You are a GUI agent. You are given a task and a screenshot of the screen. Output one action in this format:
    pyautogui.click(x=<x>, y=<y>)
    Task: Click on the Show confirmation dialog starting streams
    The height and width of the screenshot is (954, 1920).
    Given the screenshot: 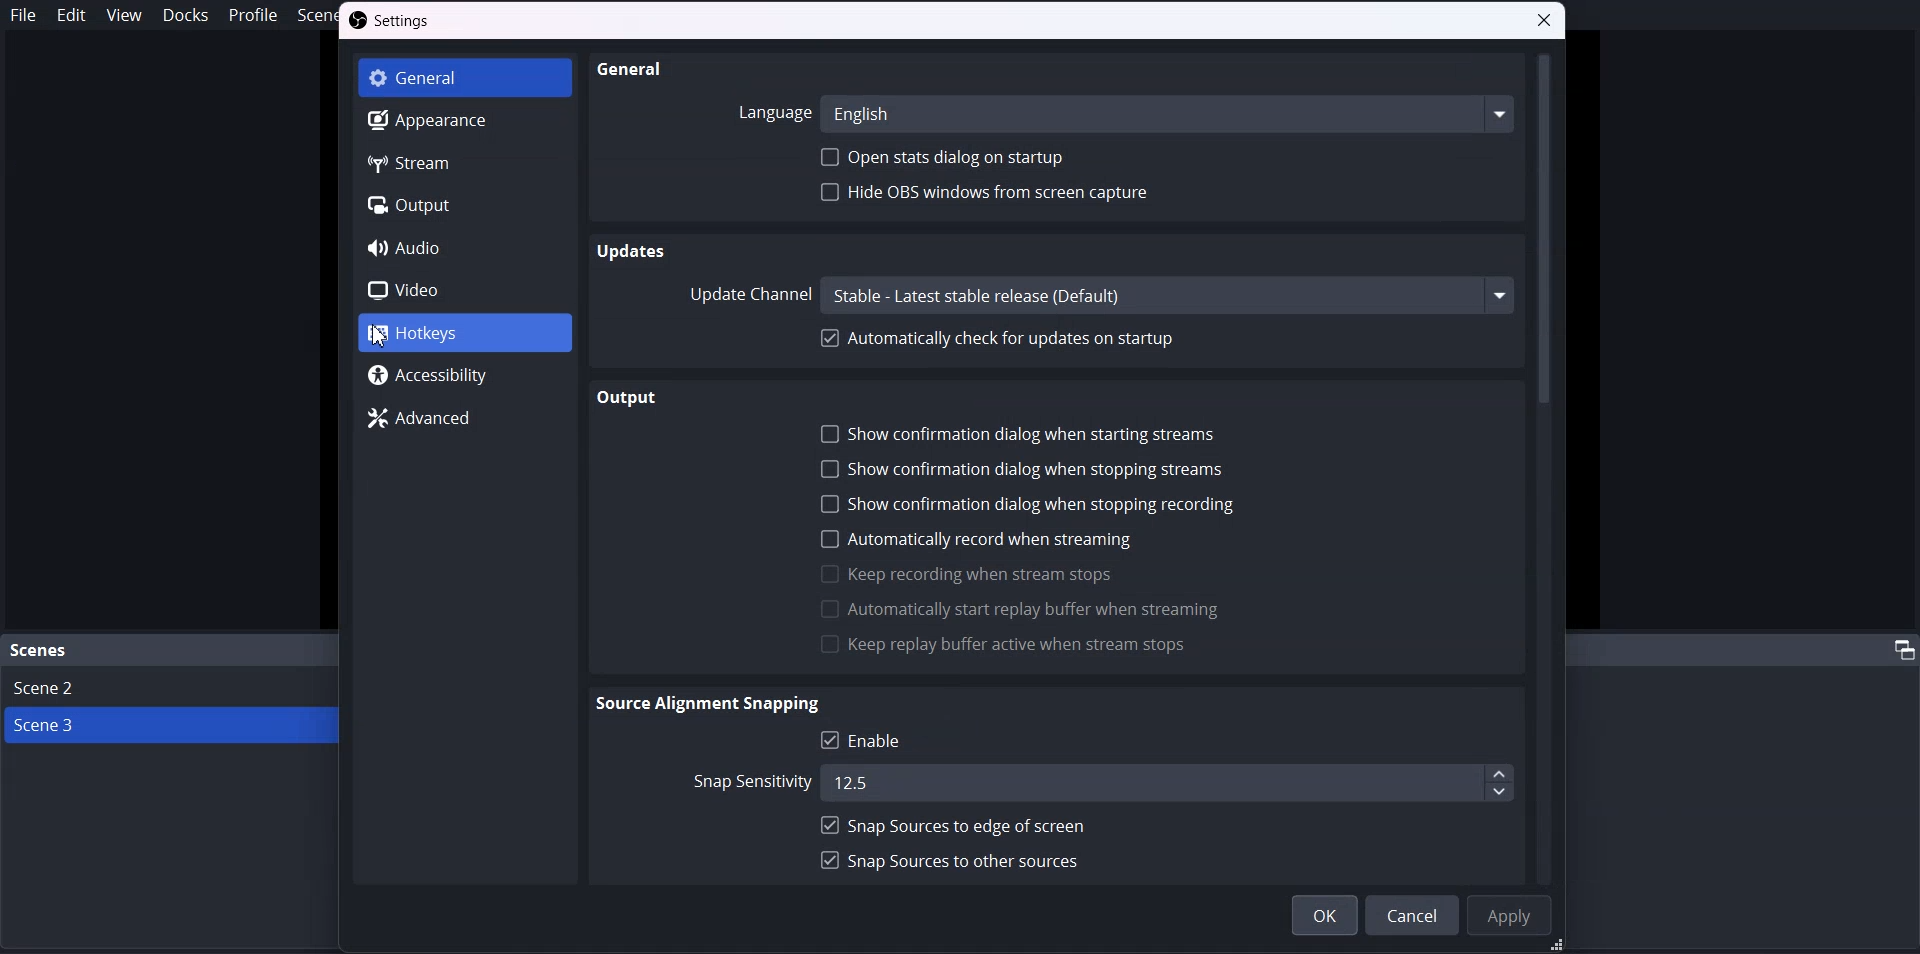 What is the action you would take?
    pyautogui.click(x=1019, y=434)
    